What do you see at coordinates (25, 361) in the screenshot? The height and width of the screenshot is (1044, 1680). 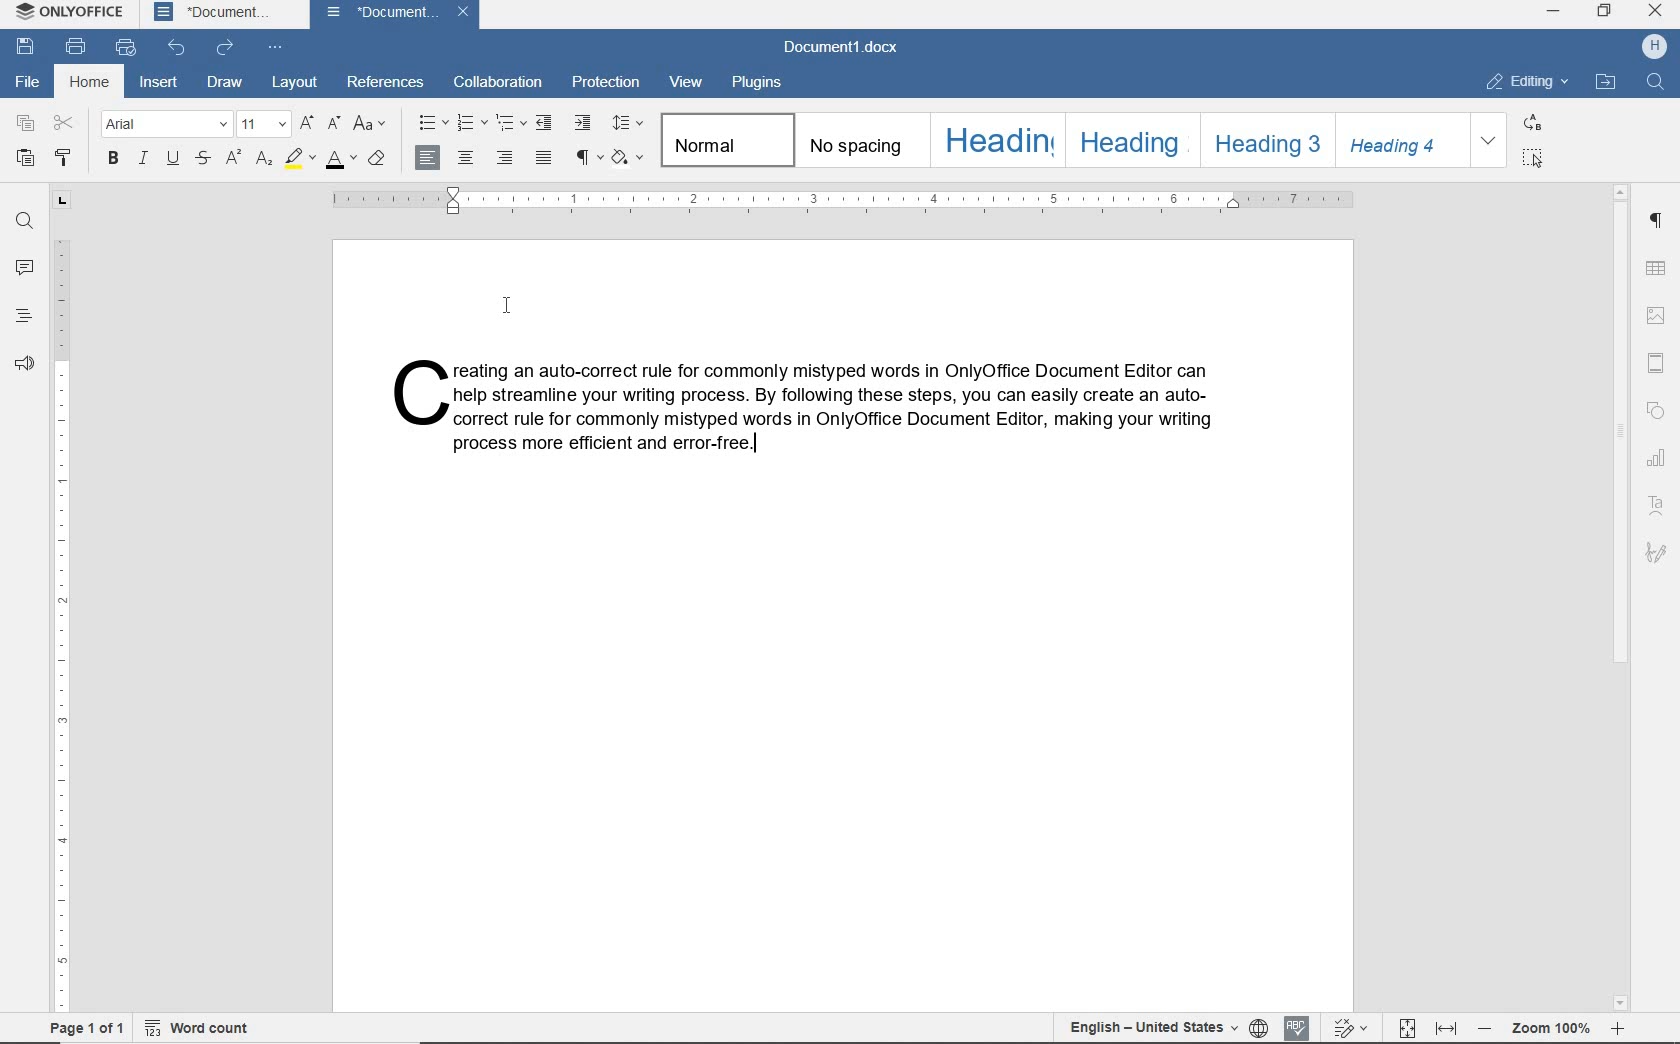 I see `FEEDBACK & SUPPORT` at bounding box center [25, 361].